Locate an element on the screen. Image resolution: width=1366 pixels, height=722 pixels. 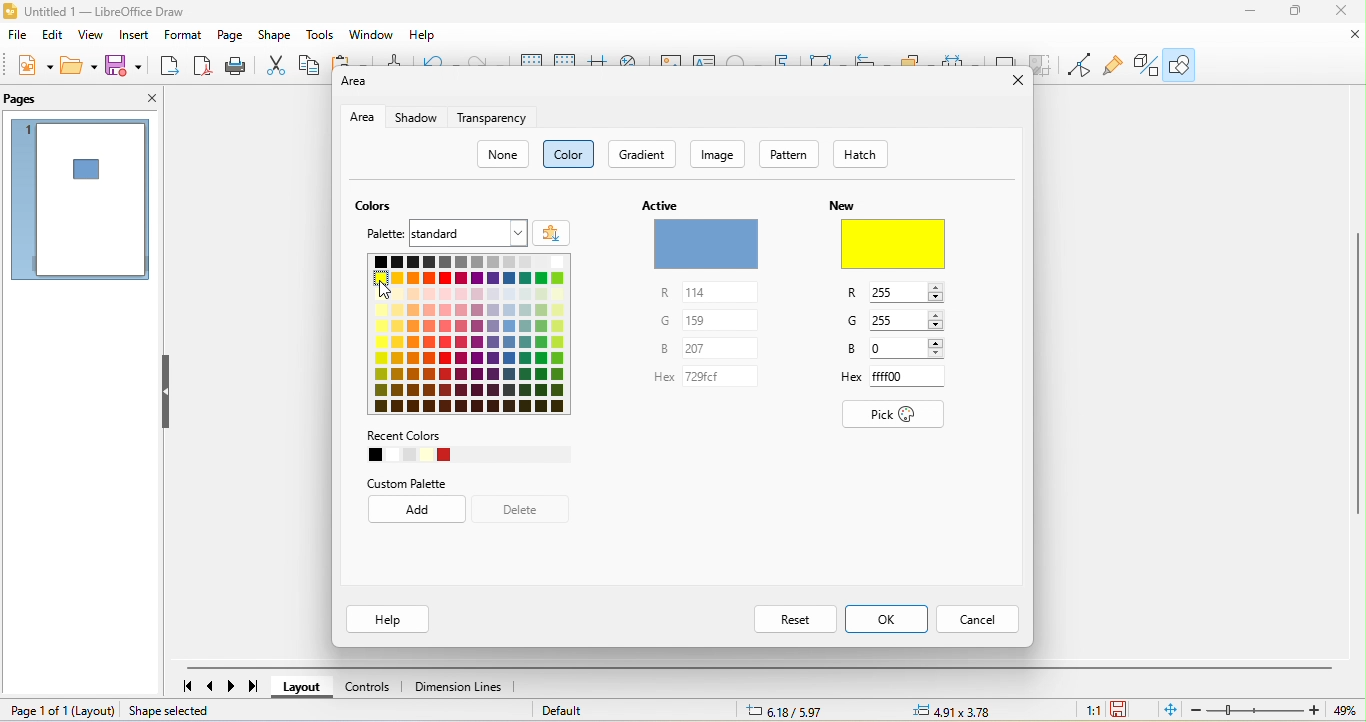
1:1 is located at coordinates (1091, 711).